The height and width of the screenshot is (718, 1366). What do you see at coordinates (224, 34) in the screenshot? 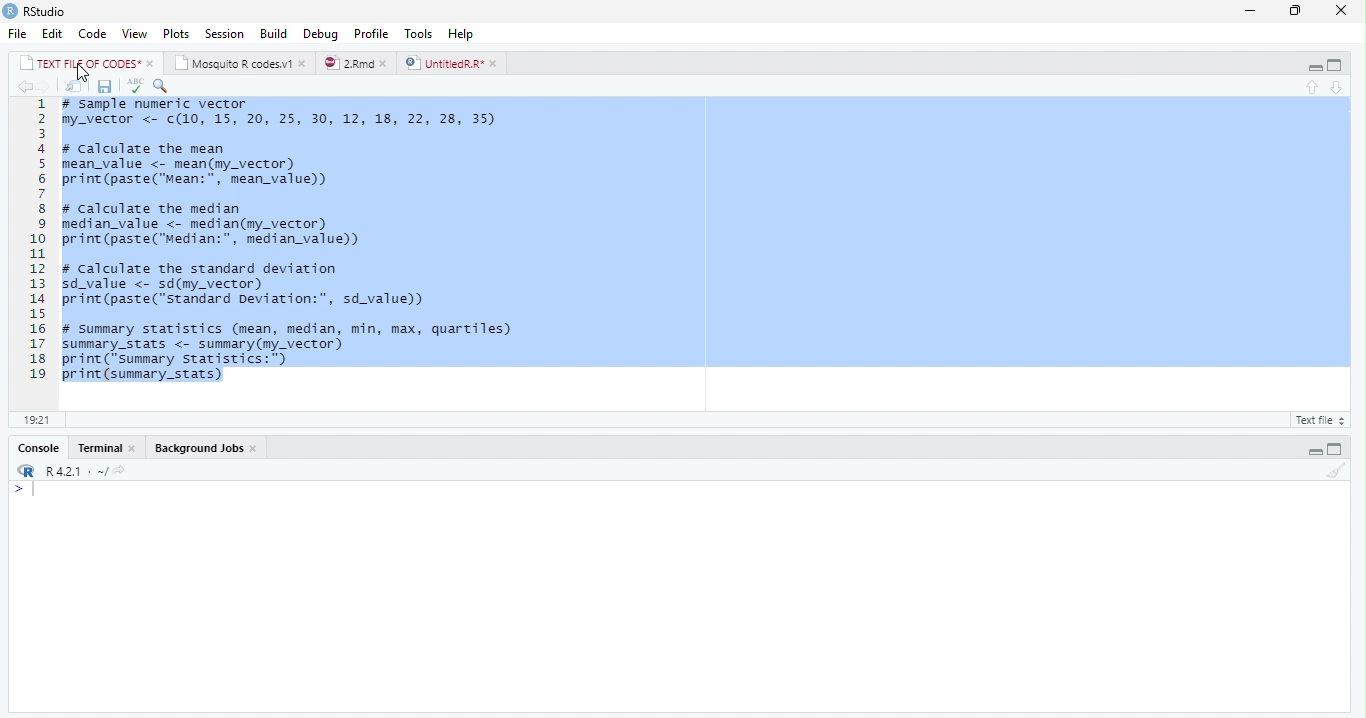
I see `session` at bounding box center [224, 34].